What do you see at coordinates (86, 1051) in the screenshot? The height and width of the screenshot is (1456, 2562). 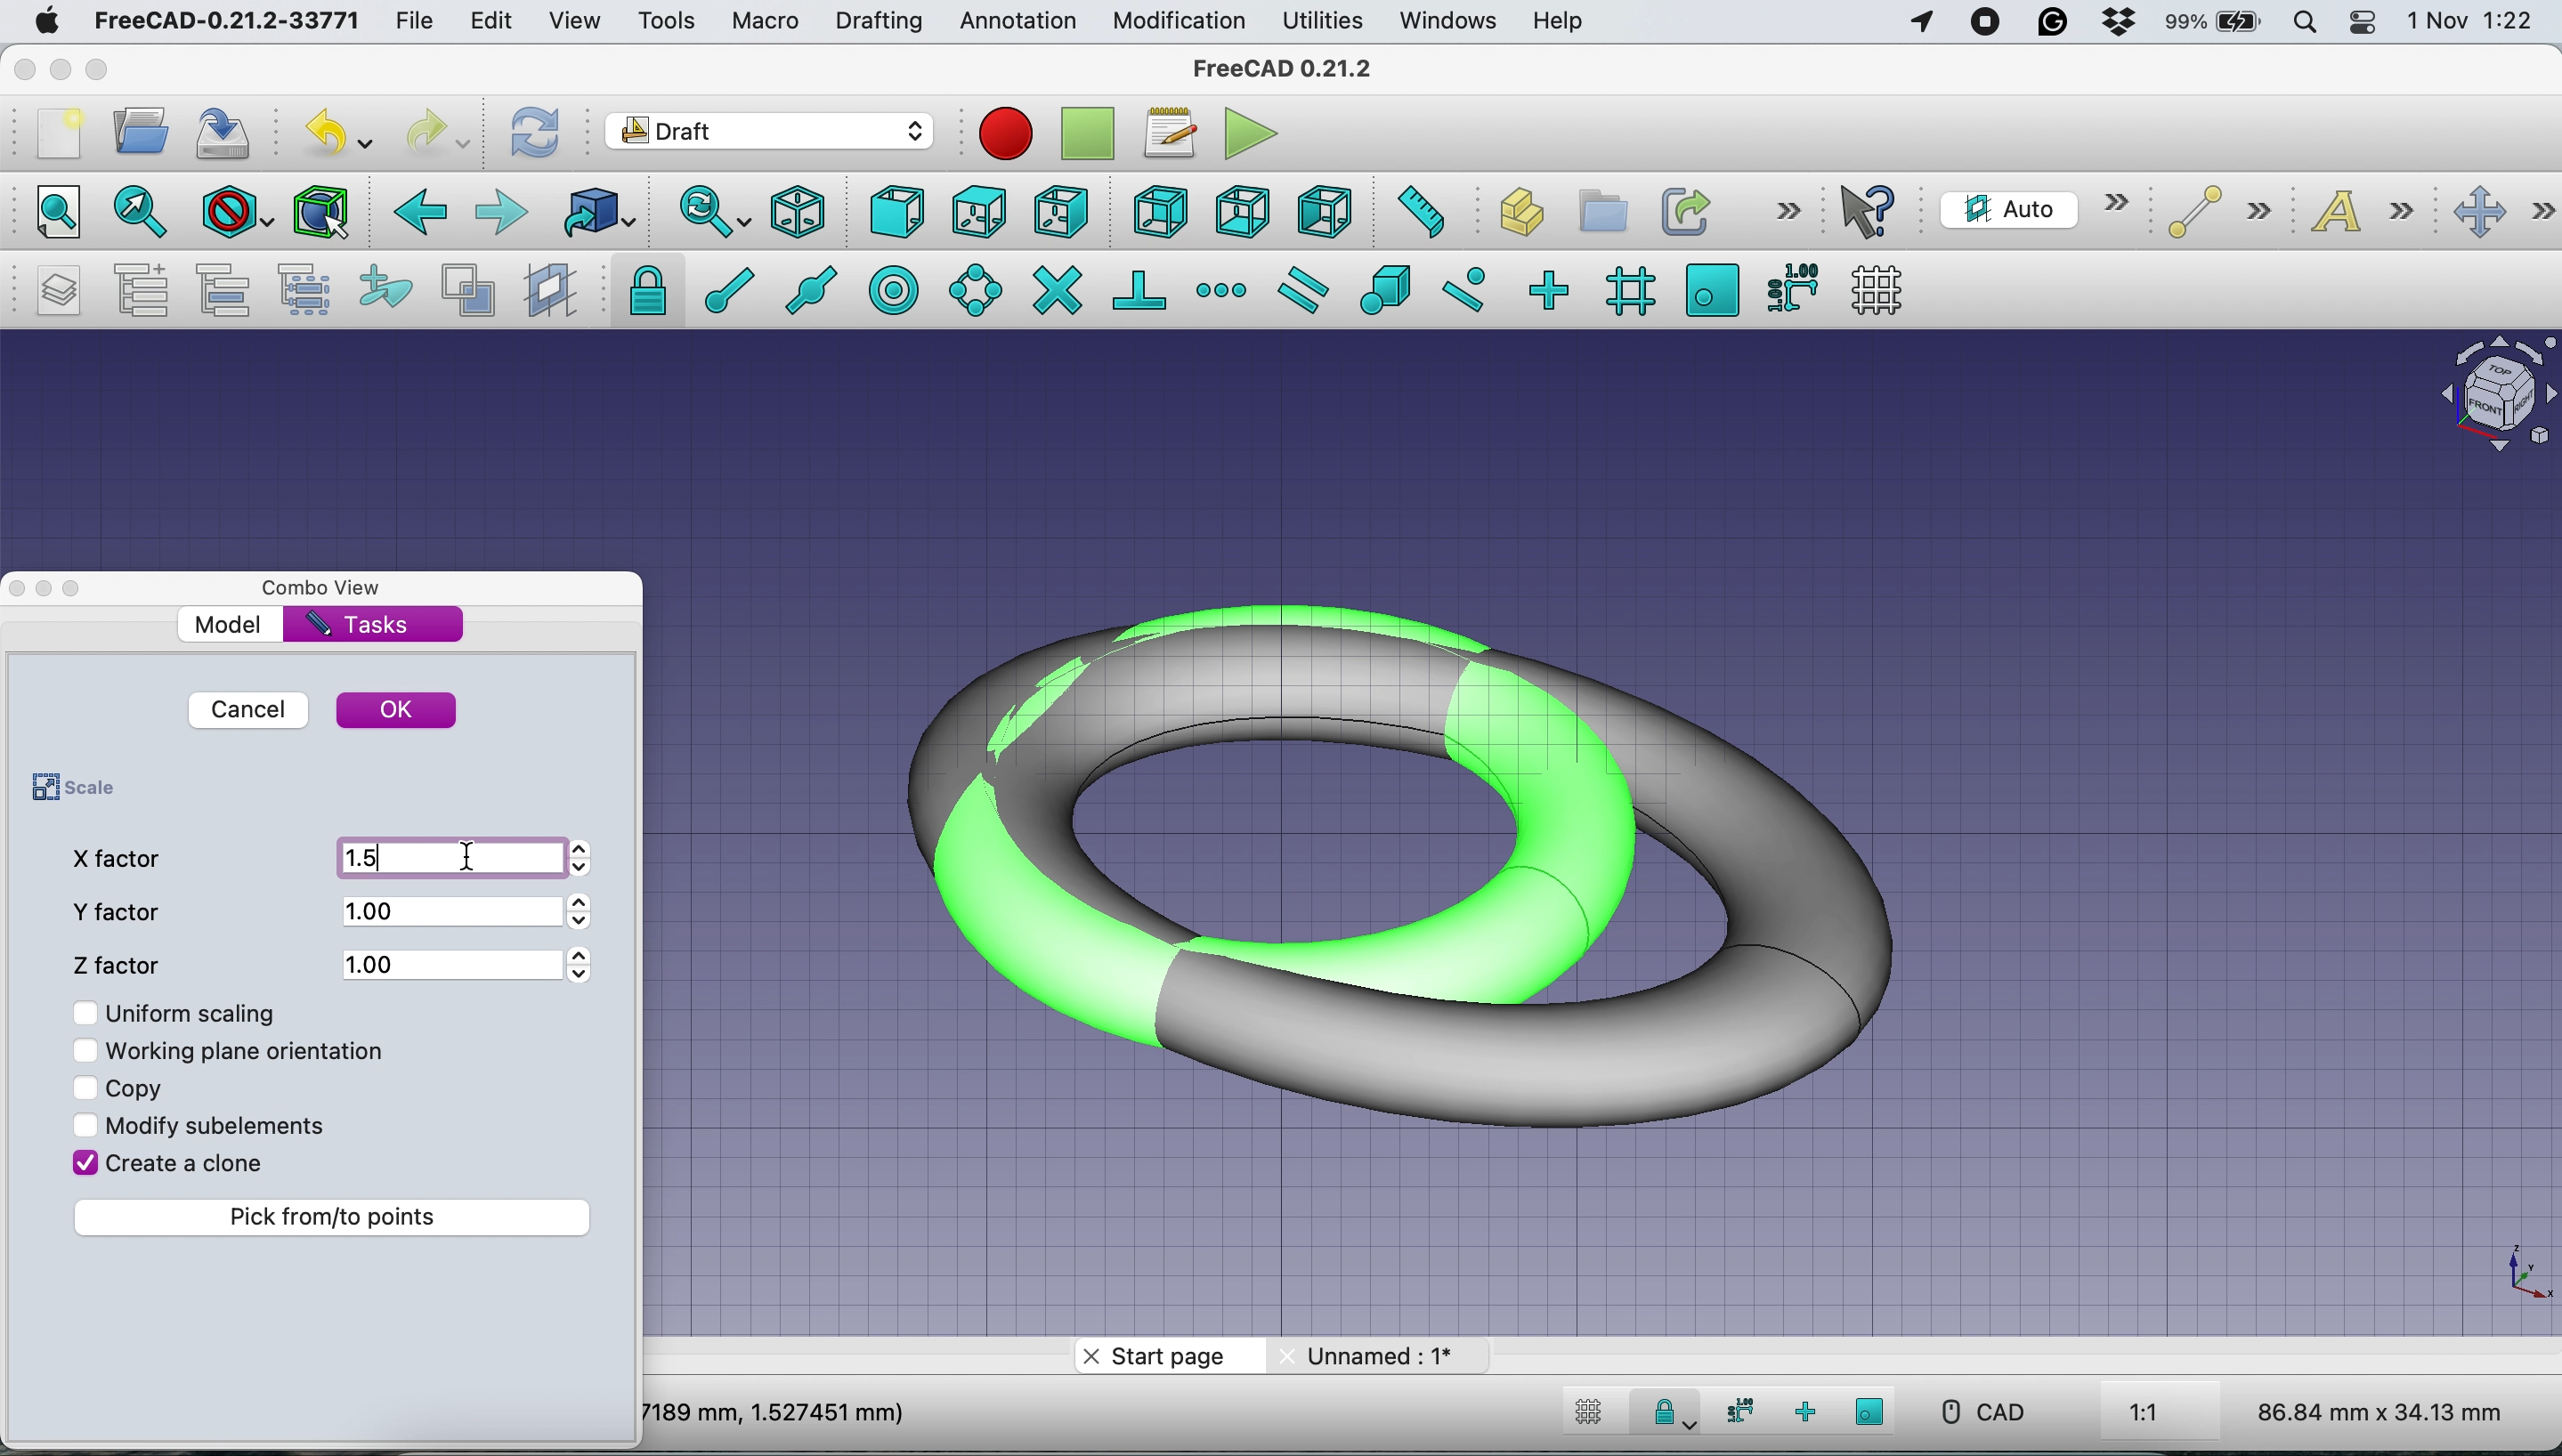 I see `Checkbox` at bounding box center [86, 1051].